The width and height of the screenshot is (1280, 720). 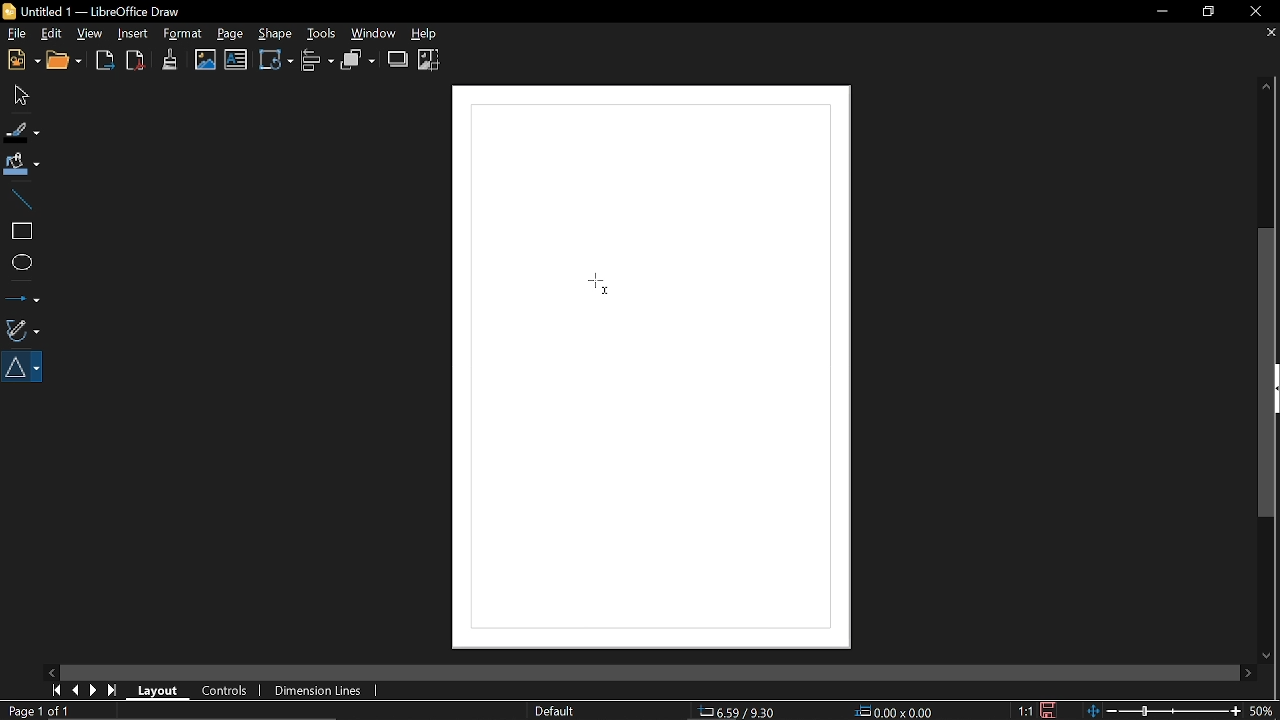 I want to click on fill line, so click(x=23, y=131).